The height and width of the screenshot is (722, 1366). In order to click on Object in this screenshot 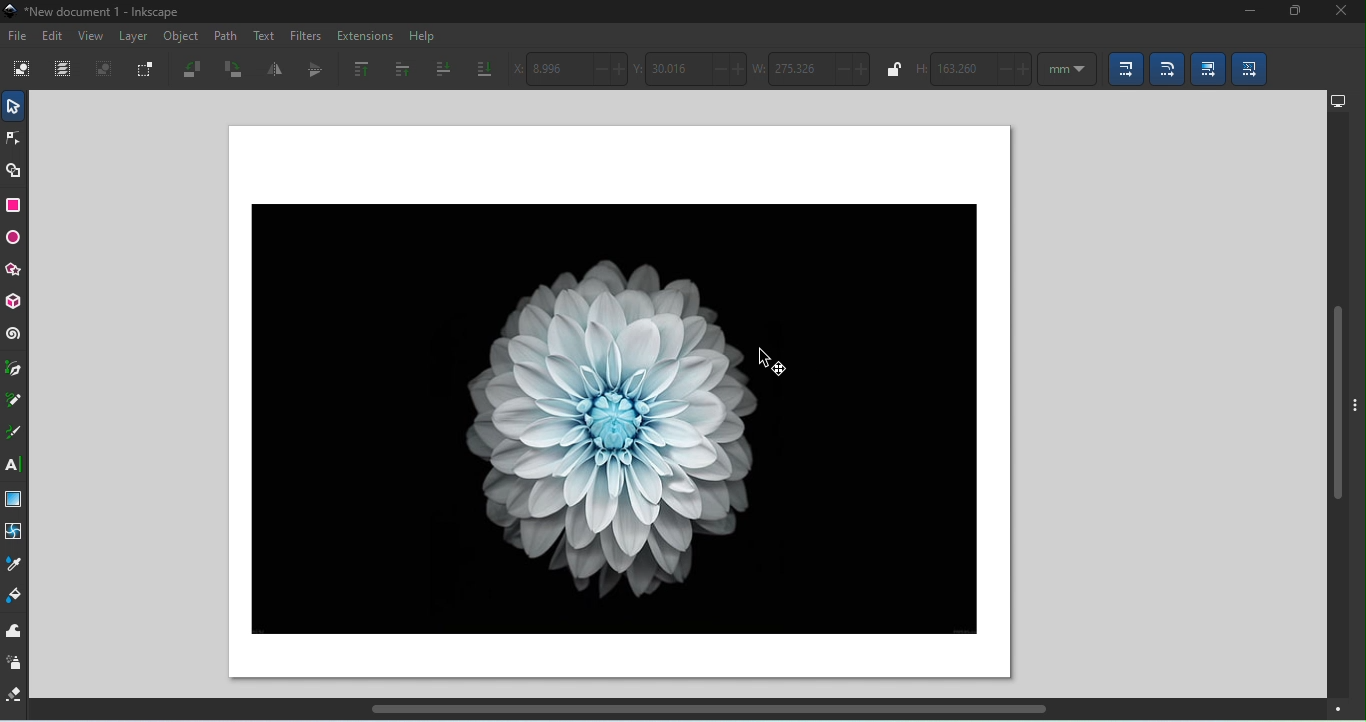, I will do `click(181, 38)`.